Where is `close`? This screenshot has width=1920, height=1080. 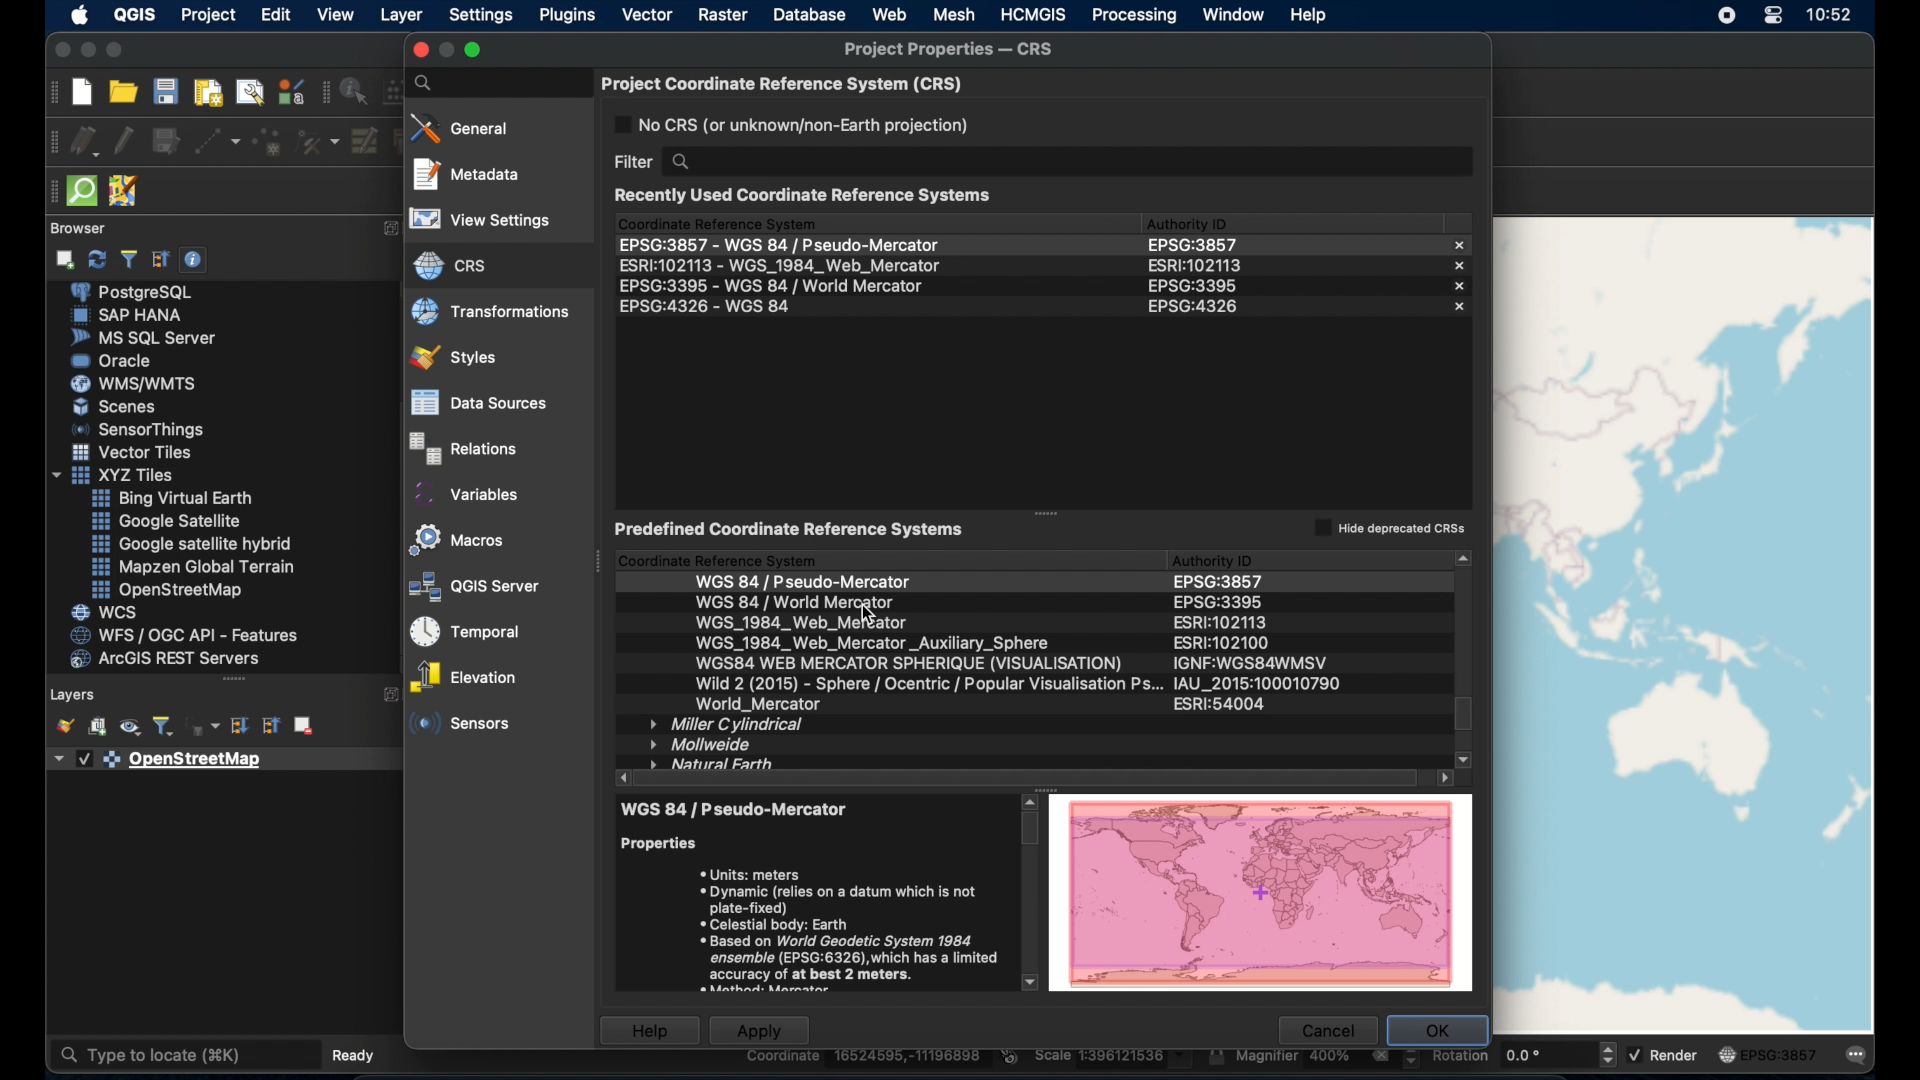 close is located at coordinates (1464, 243).